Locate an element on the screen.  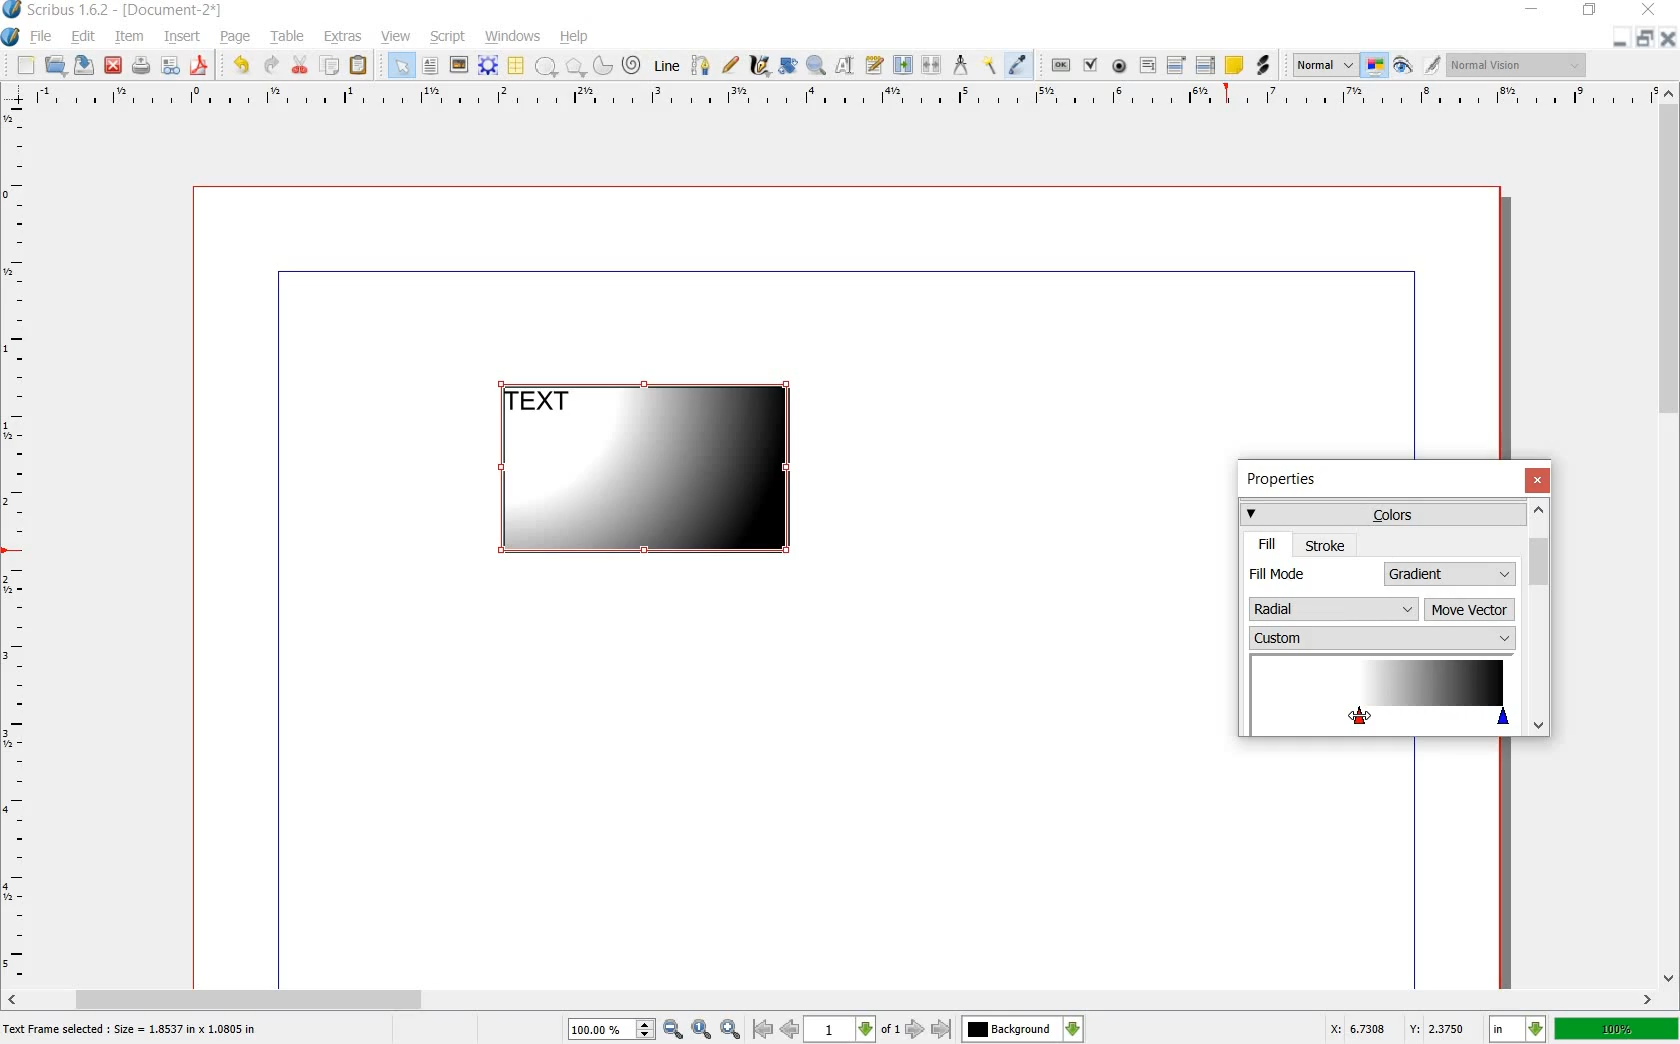
edit in preview mode is located at coordinates (1433, 66).